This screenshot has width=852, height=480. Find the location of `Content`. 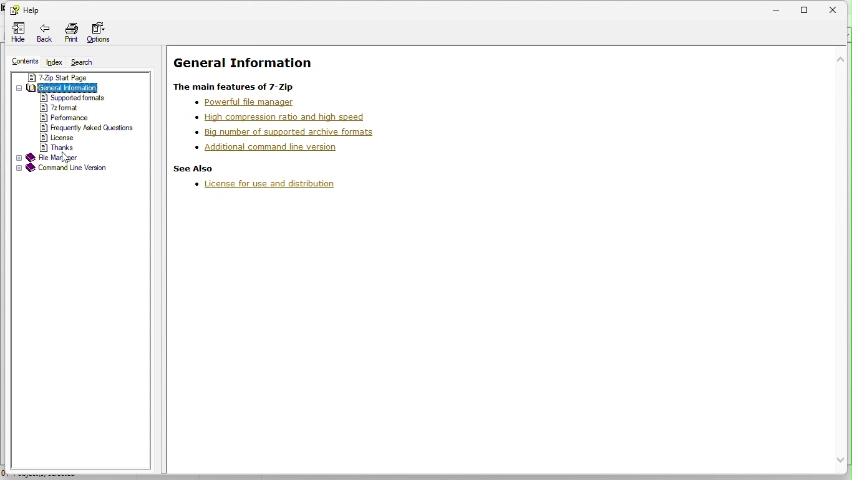

Content is located at coordinates (20, 60).